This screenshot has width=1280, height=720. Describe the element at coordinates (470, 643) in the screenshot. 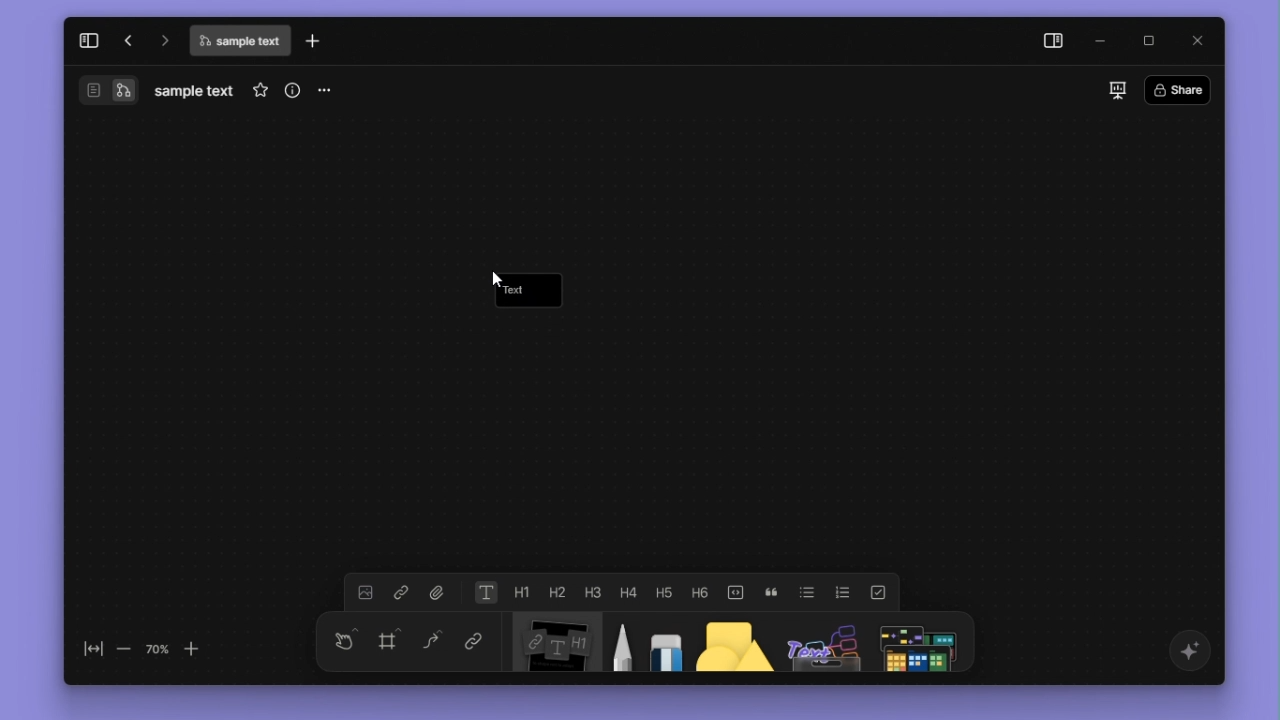

I see `link` at that location.